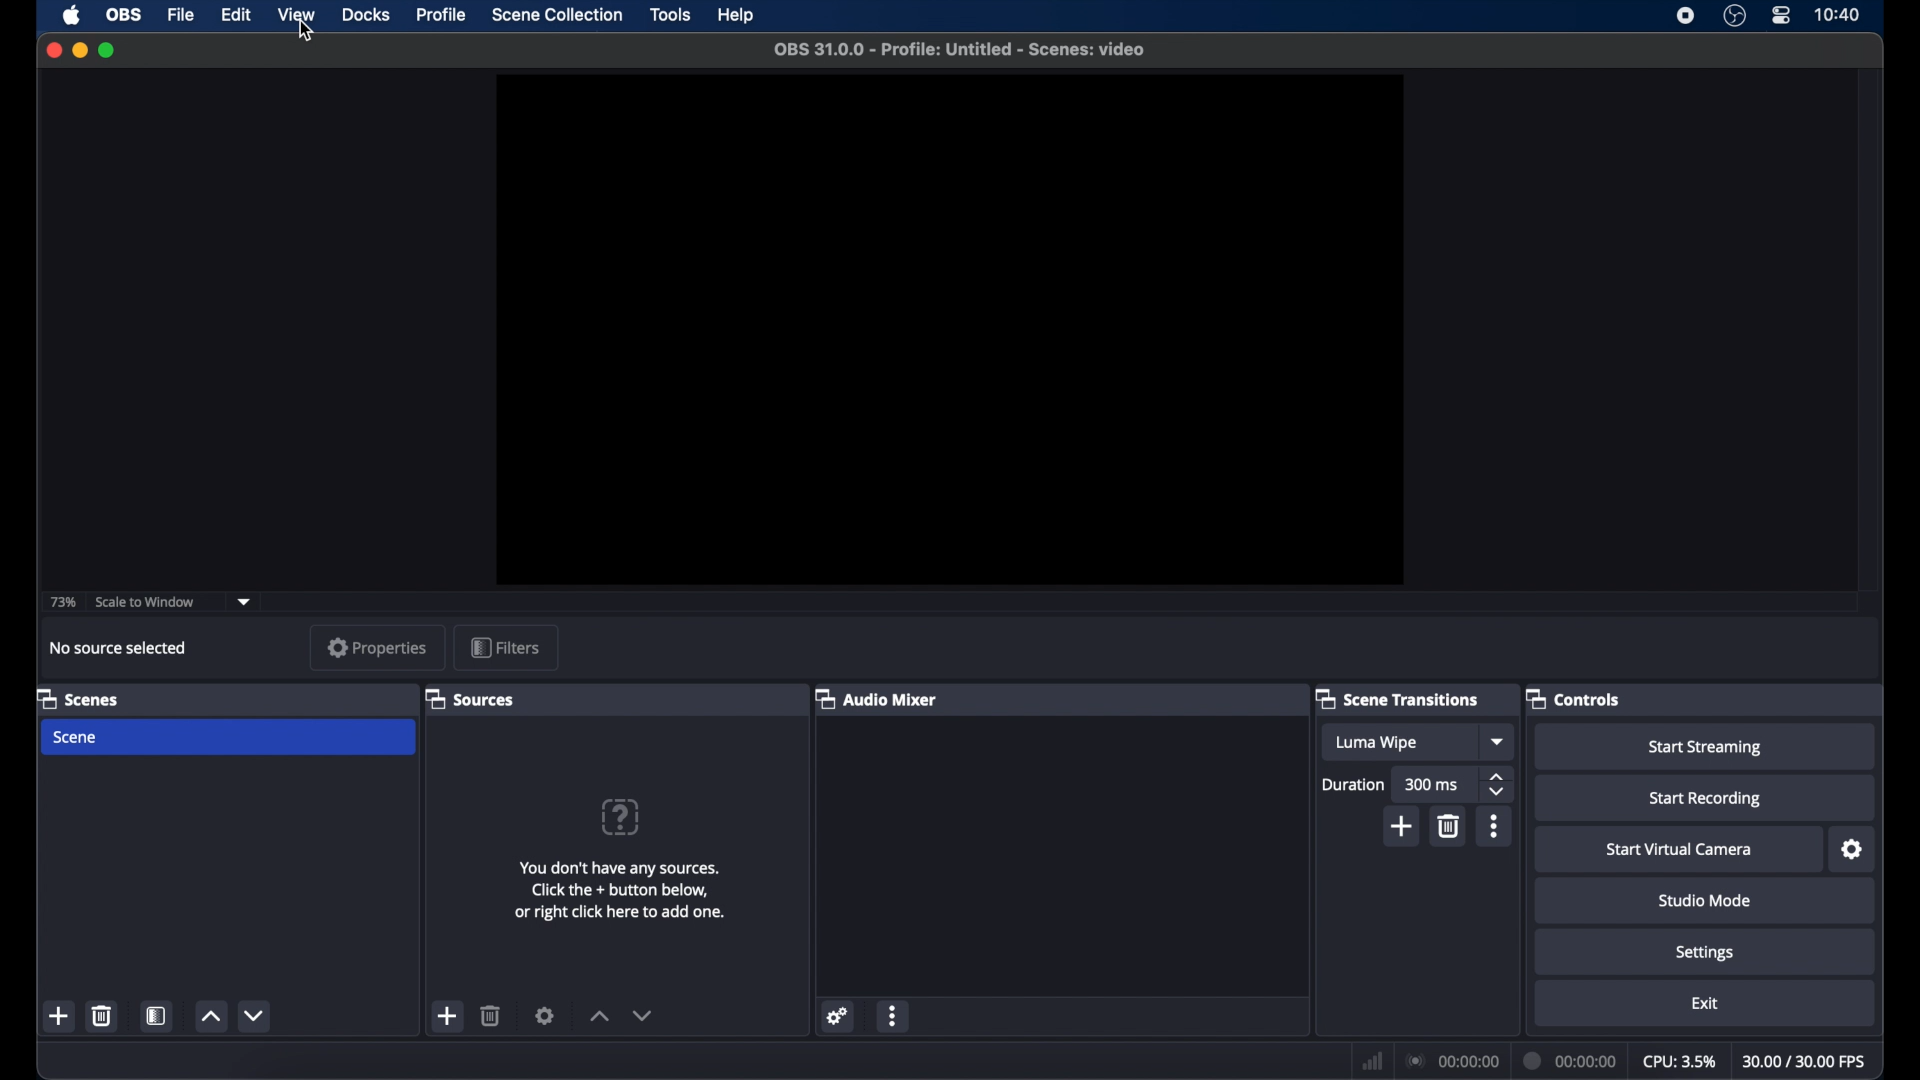 This screenshot has width=1920, height=1080. What do you see at coordinates (78, 698) in the screenshot?
I see `scenes` at bounding box center [78, 698].